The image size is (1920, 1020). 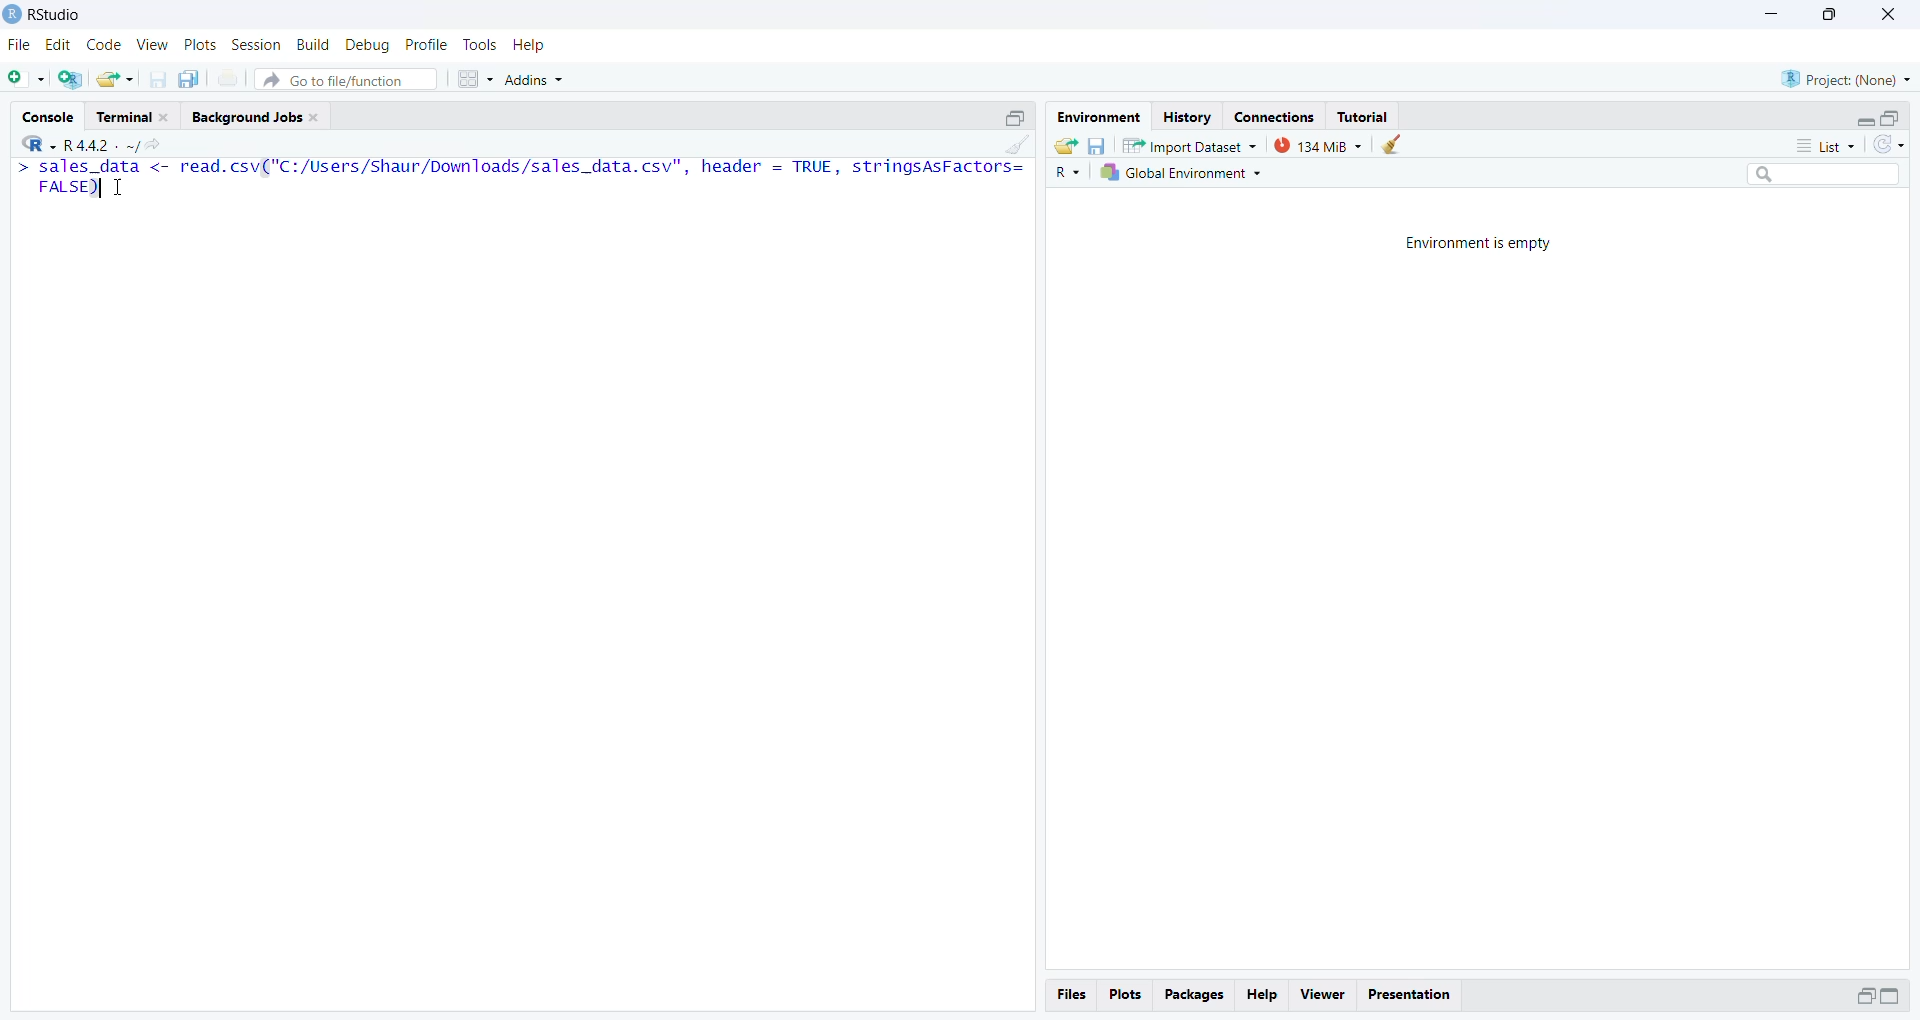 I want to click on Minimize, so click(x=1771, y=15).